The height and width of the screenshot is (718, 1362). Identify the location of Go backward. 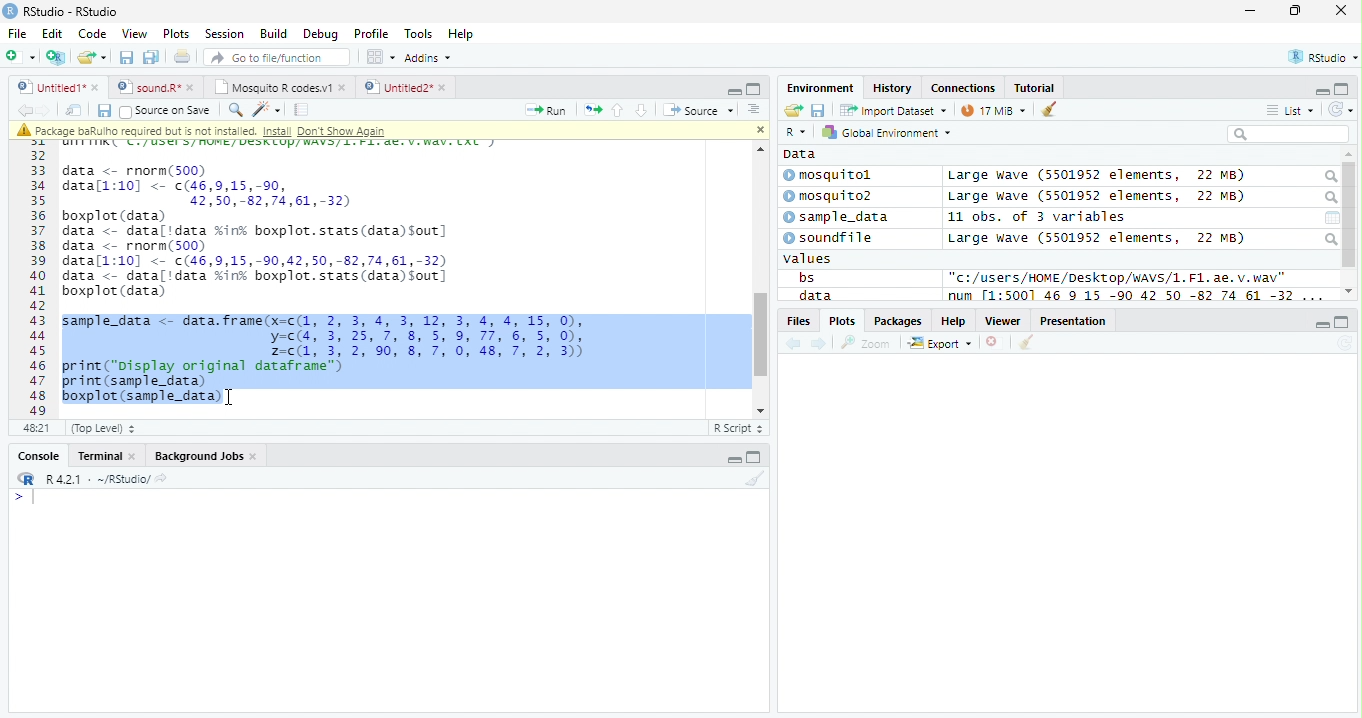
(24, 109).